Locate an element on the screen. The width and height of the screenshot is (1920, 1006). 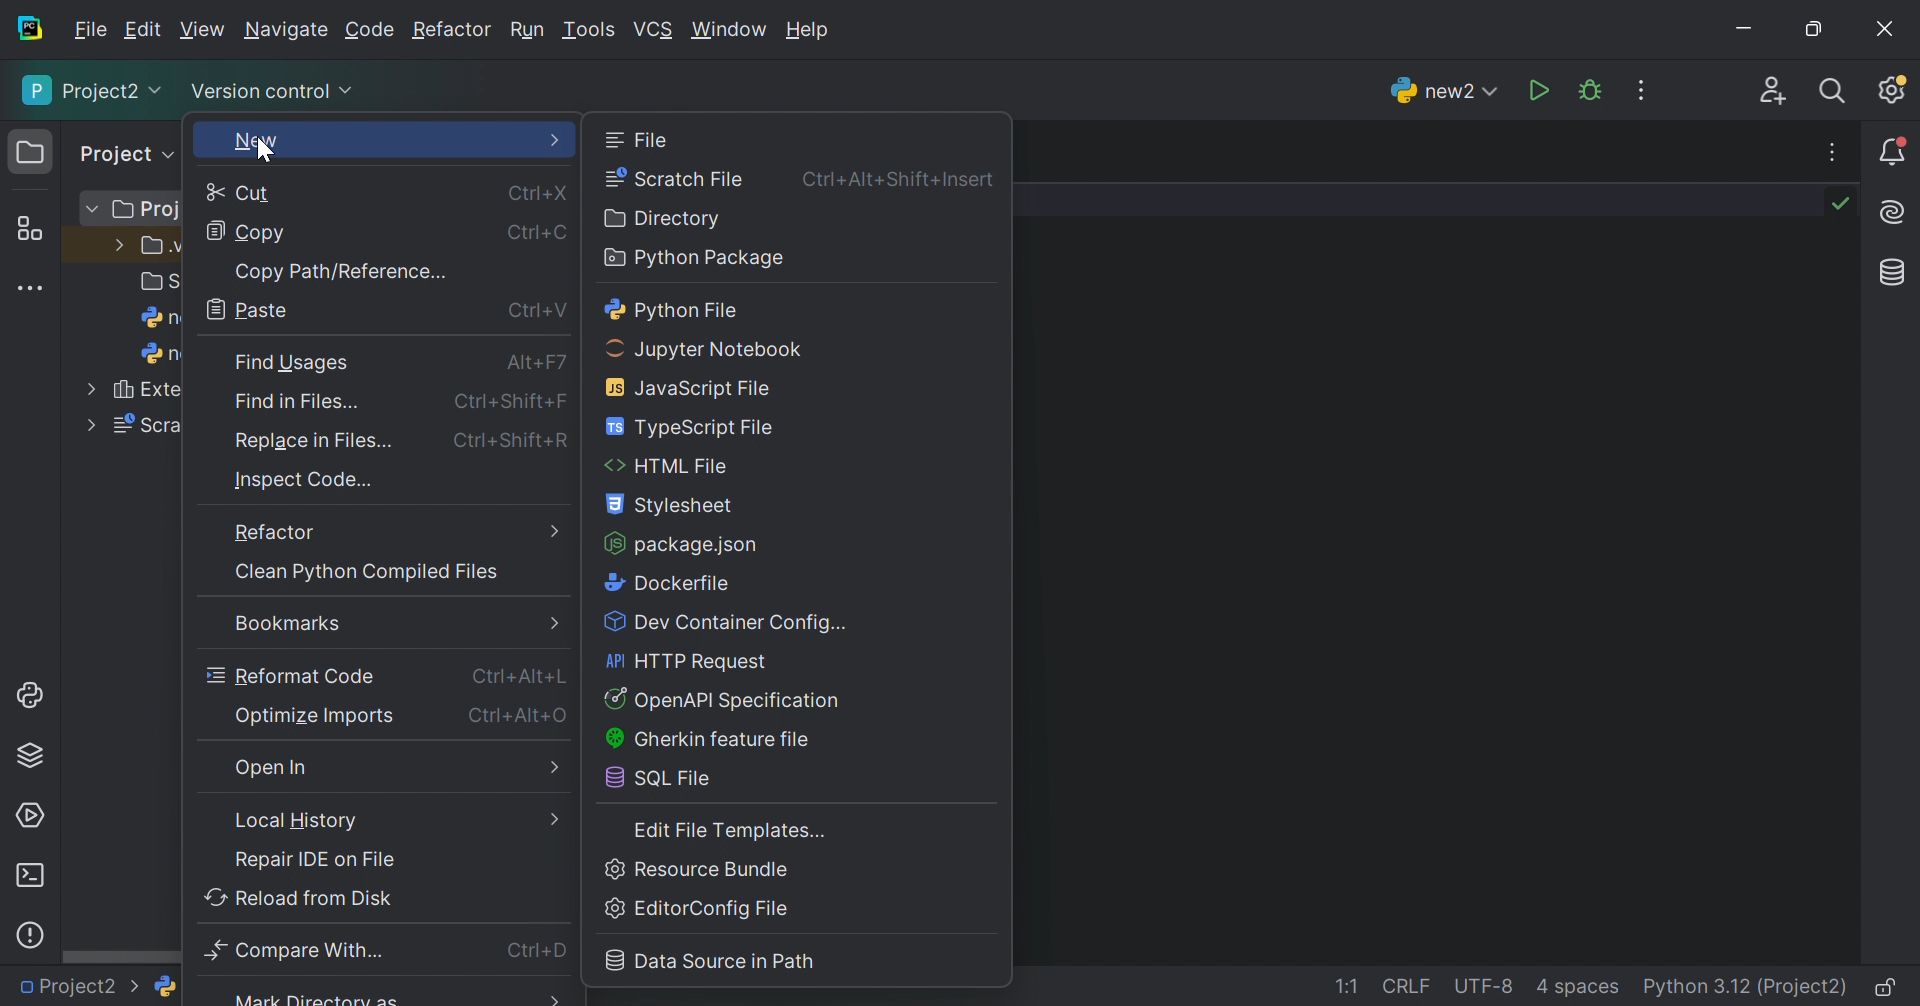
JavaScript file is located at coordinates (690, 387).